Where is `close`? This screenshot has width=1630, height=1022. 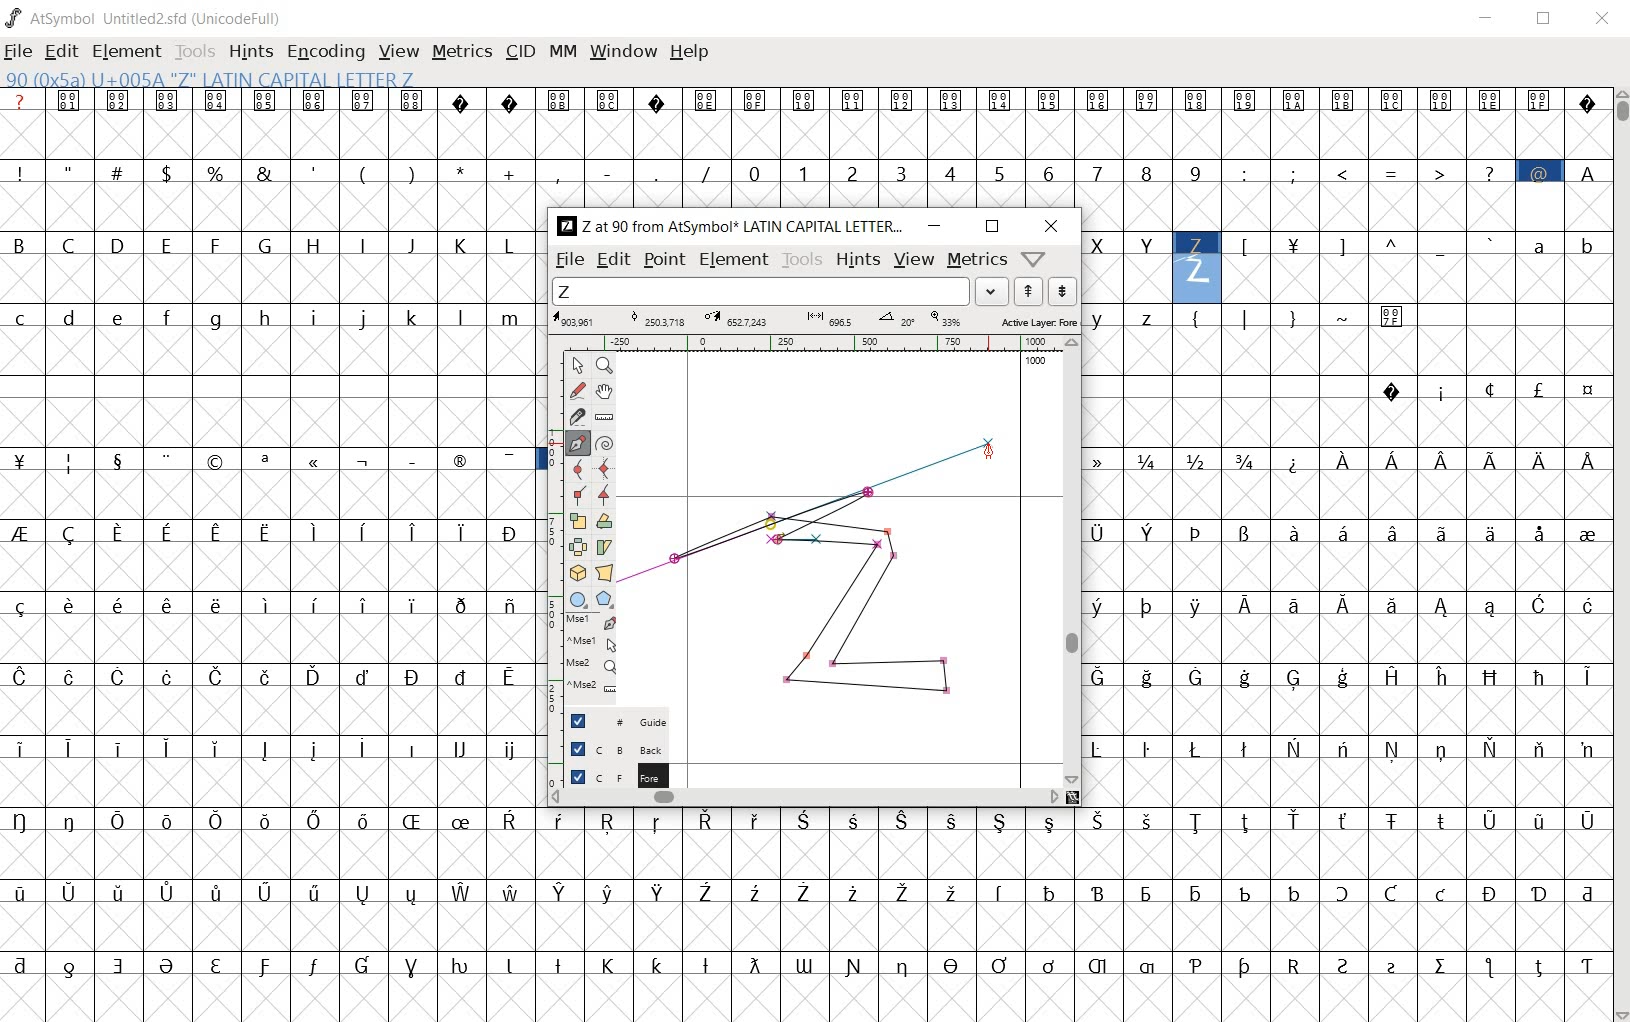
close is located at coordinates (1052, 228).